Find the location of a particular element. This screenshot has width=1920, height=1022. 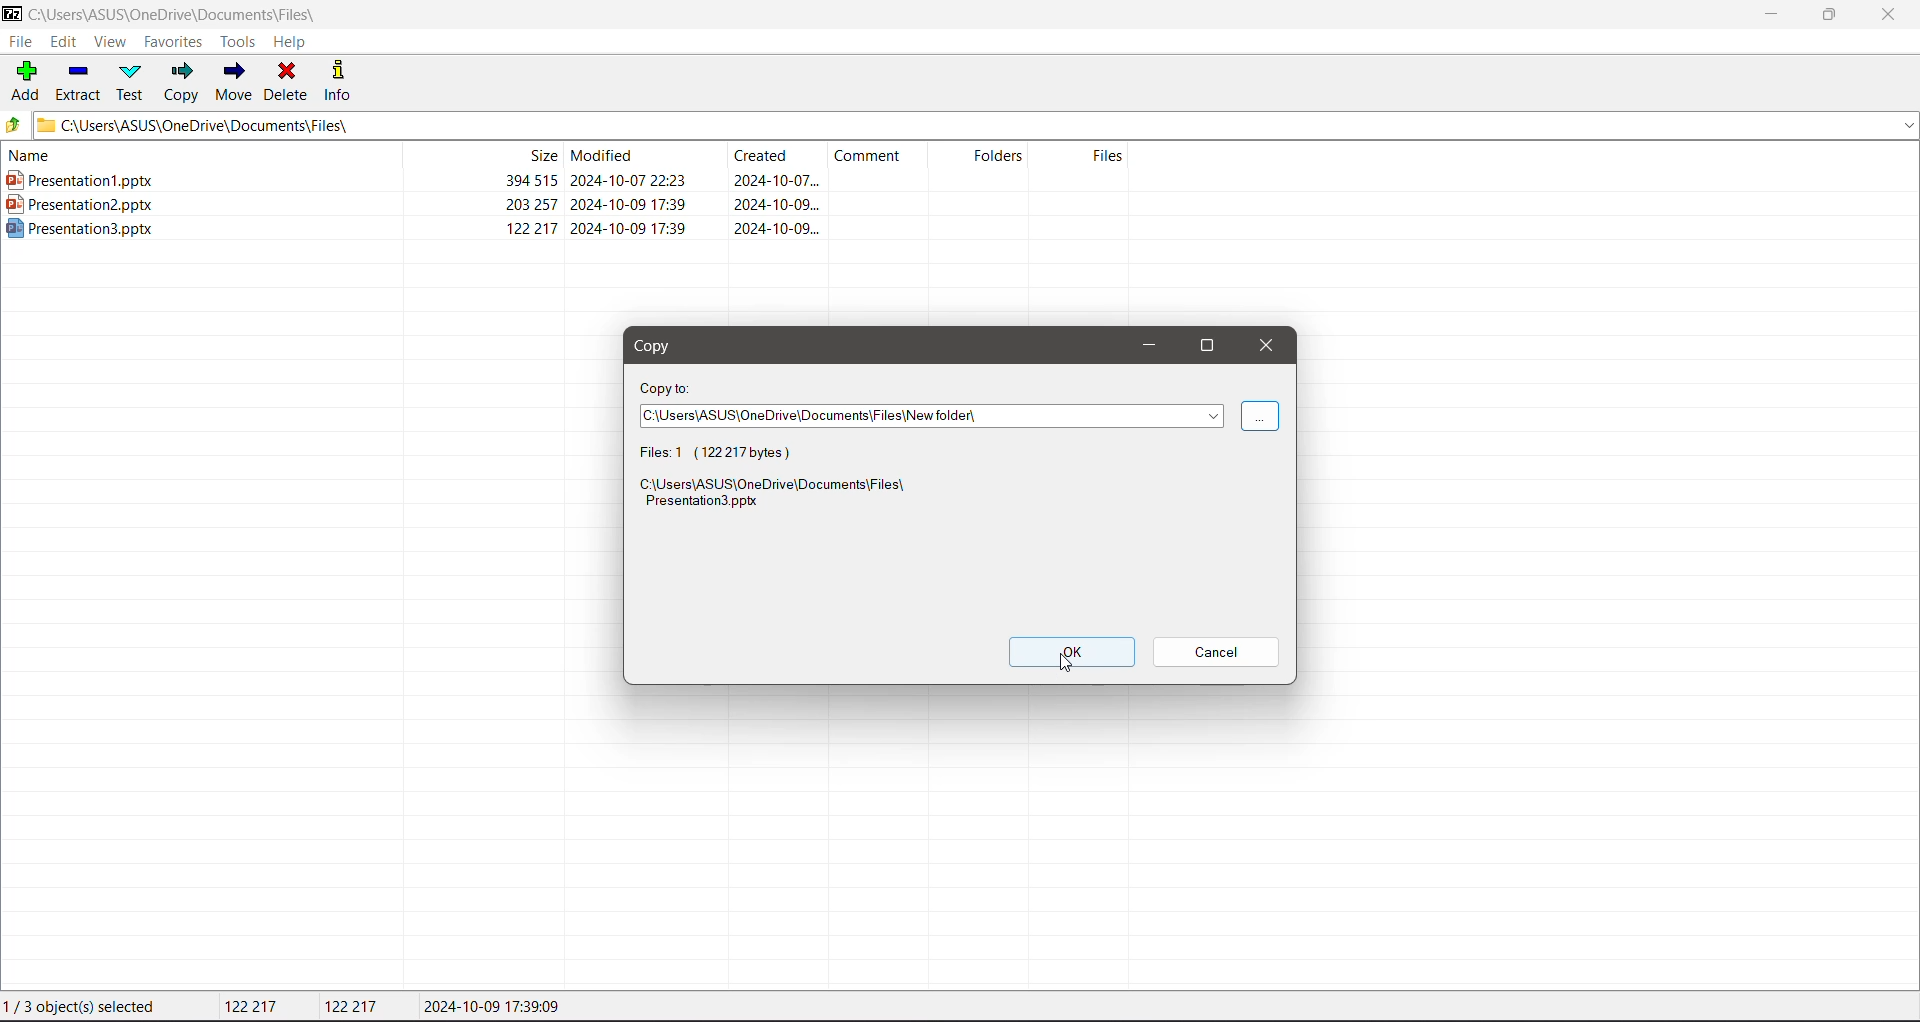

Move Up one level is located at coordinates (17, 125).